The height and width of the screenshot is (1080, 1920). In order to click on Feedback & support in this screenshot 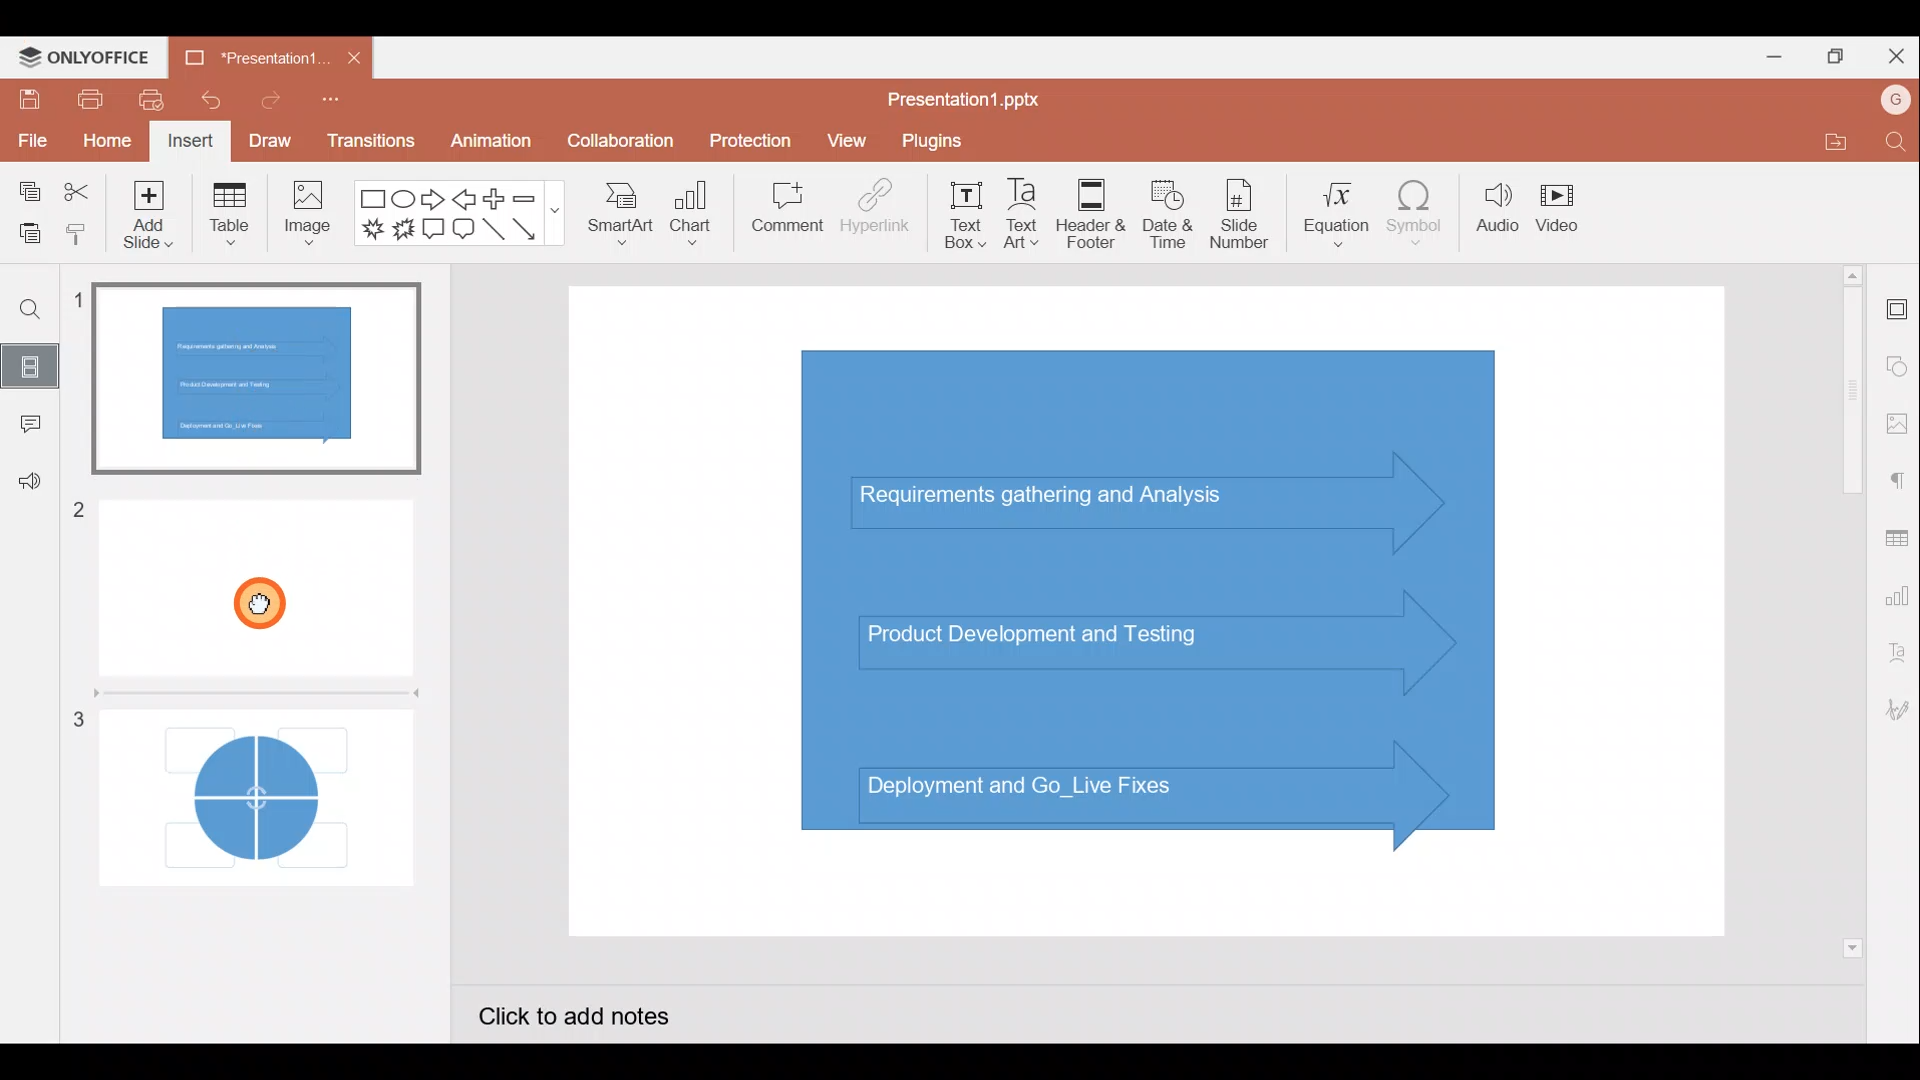, I will do `click(26, 488)`.